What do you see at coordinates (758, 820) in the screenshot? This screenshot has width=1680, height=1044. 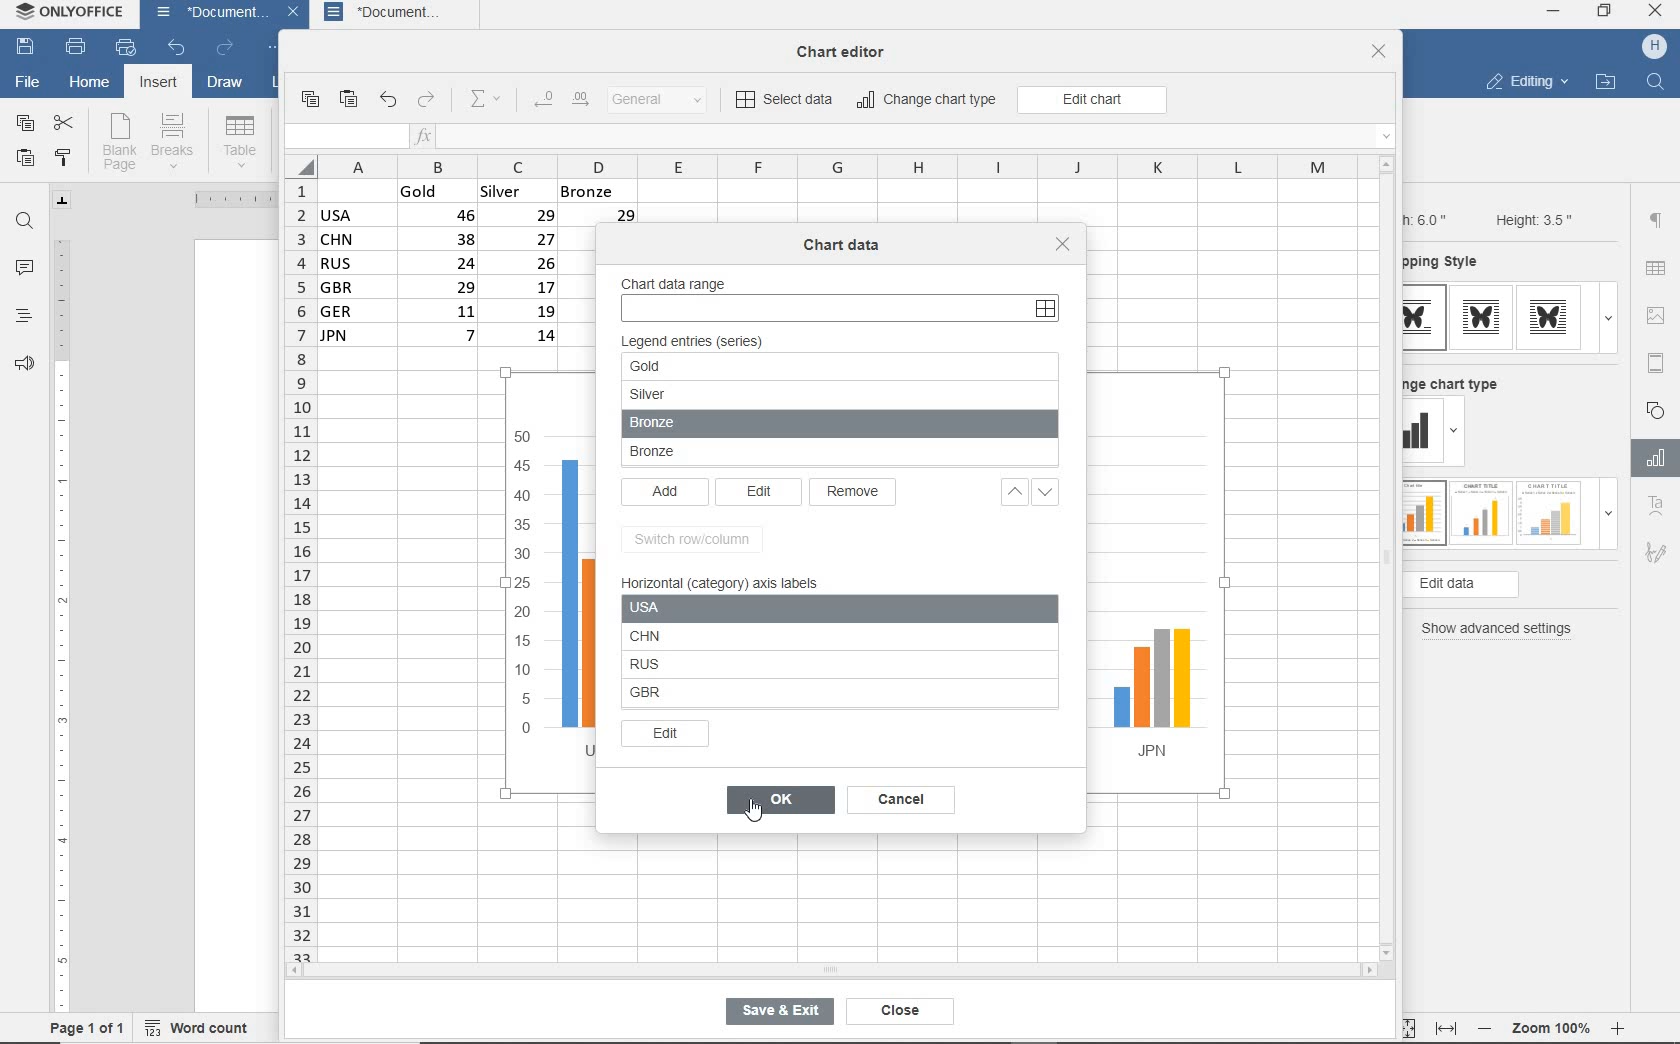 I see `cursor` at bounding box center [758, 820].